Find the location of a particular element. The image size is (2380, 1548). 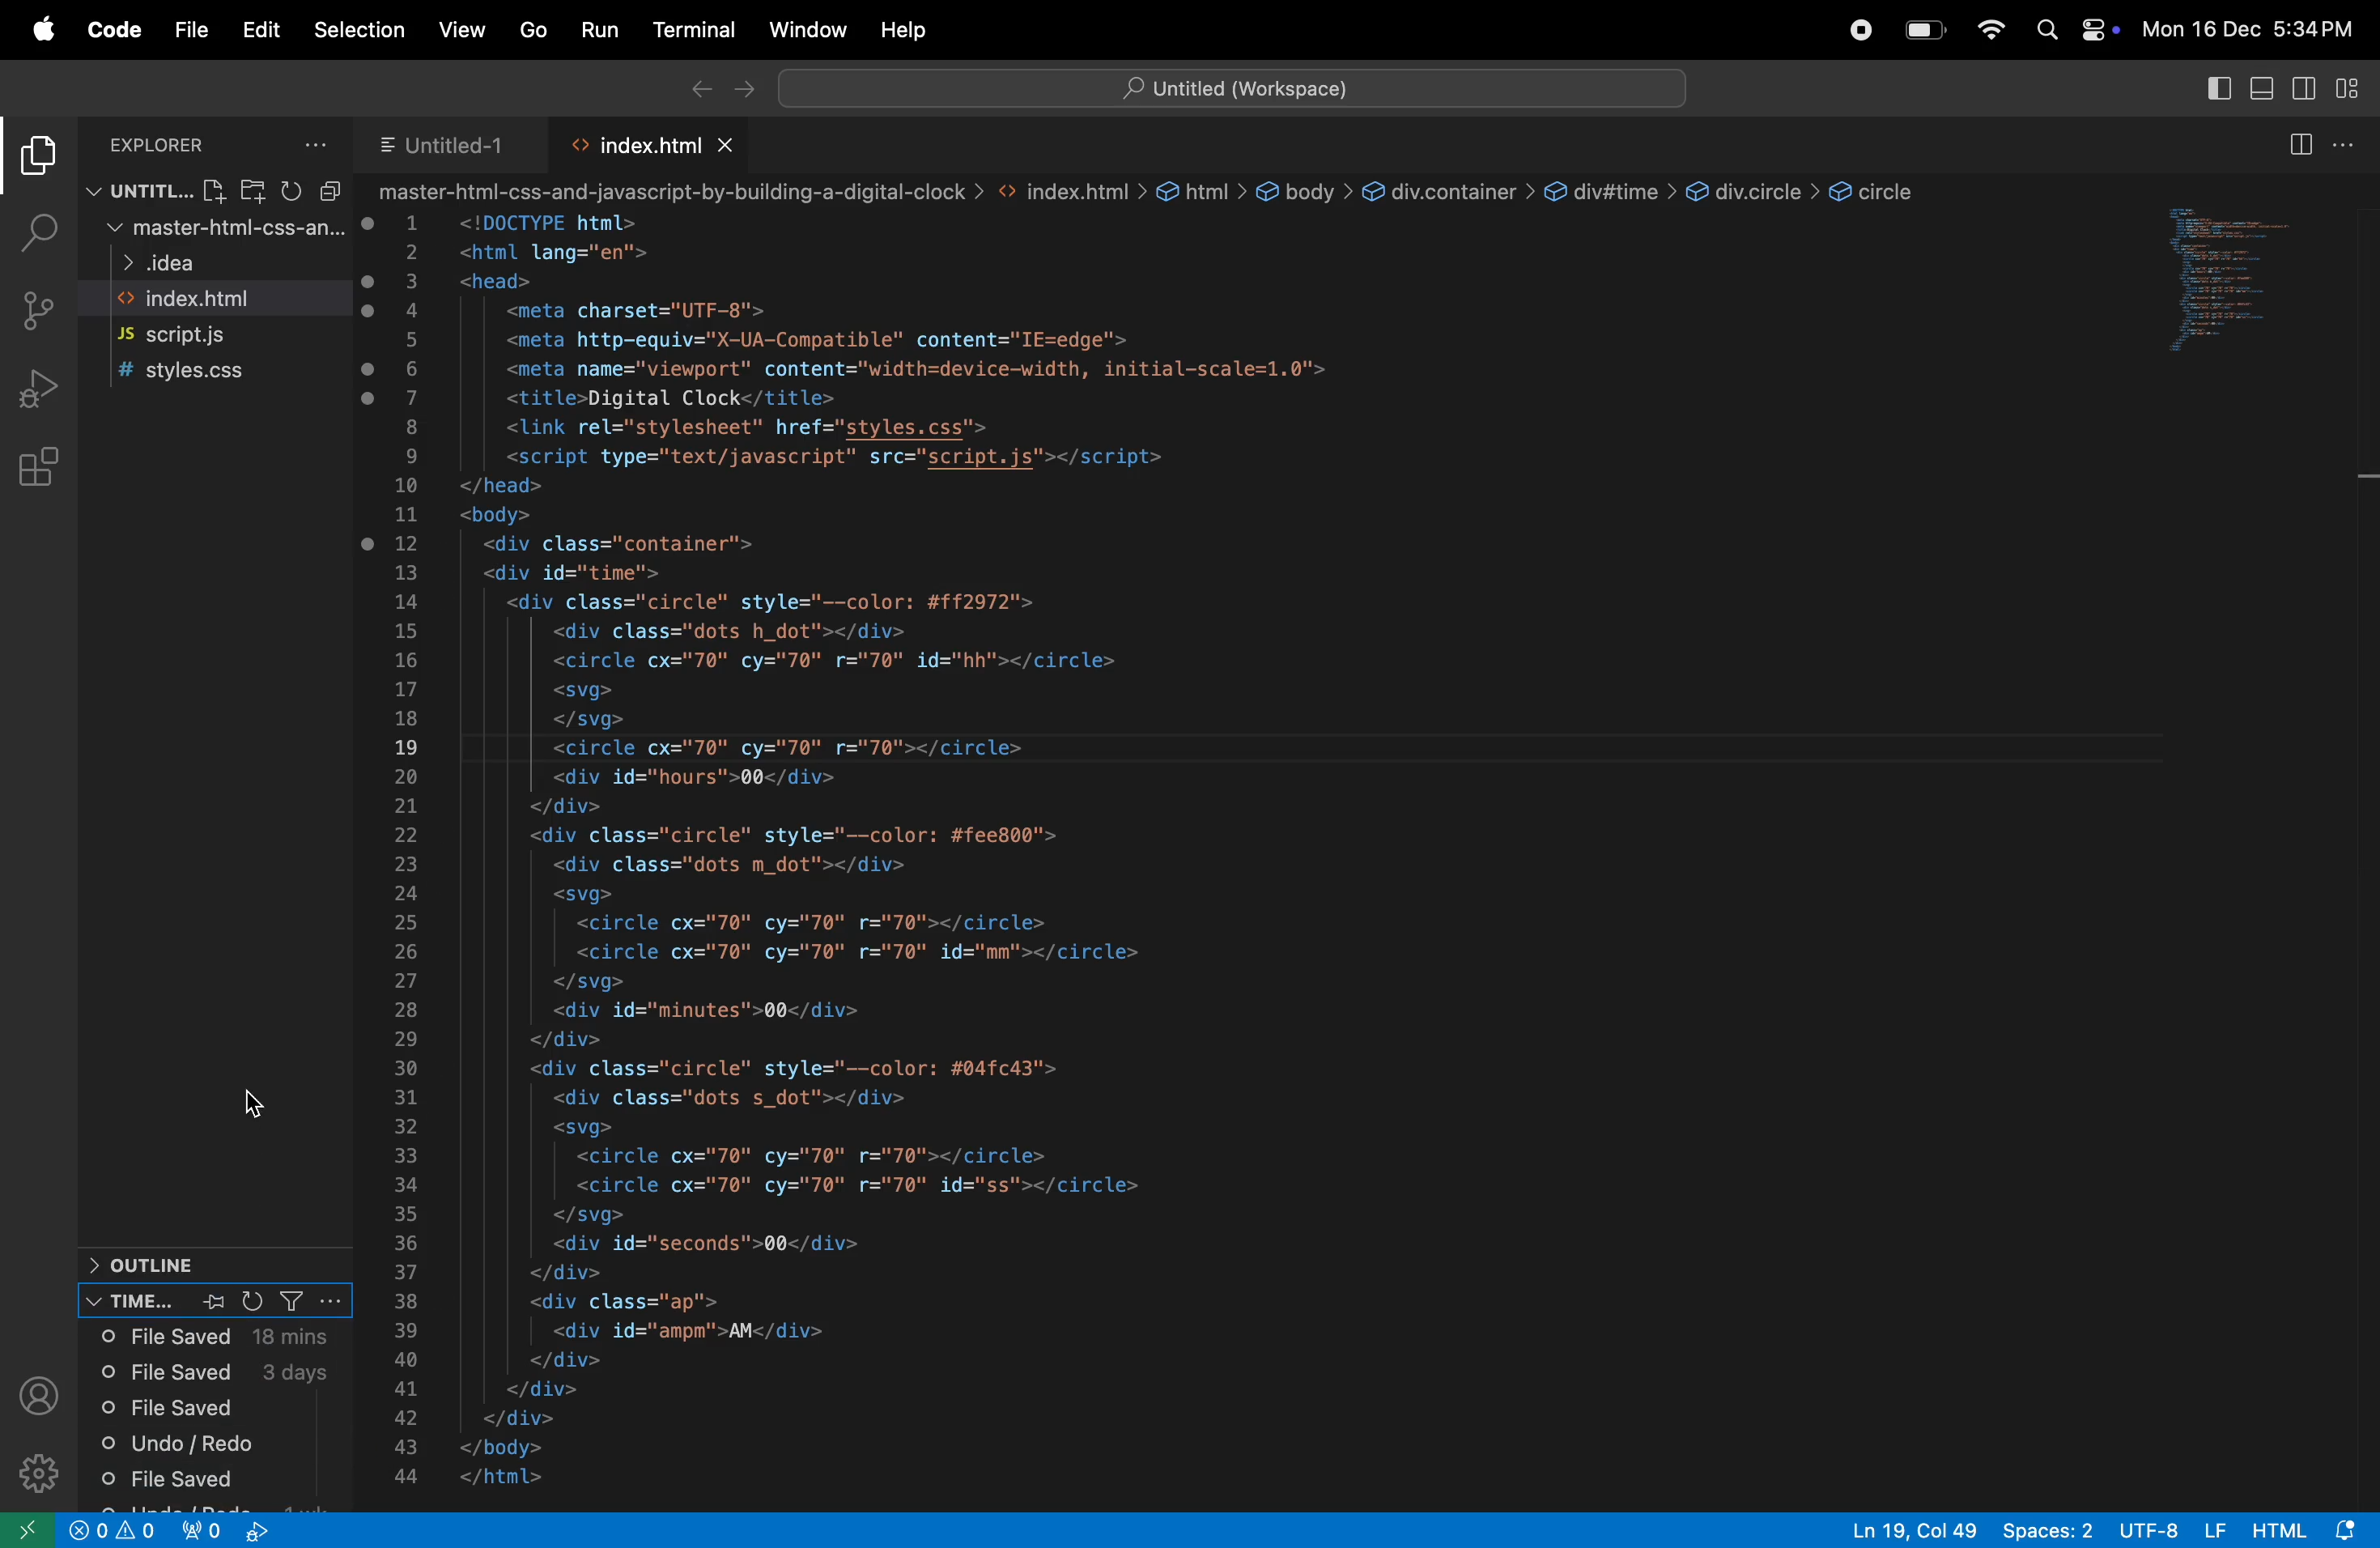

code is located at coordinates (114, 30).